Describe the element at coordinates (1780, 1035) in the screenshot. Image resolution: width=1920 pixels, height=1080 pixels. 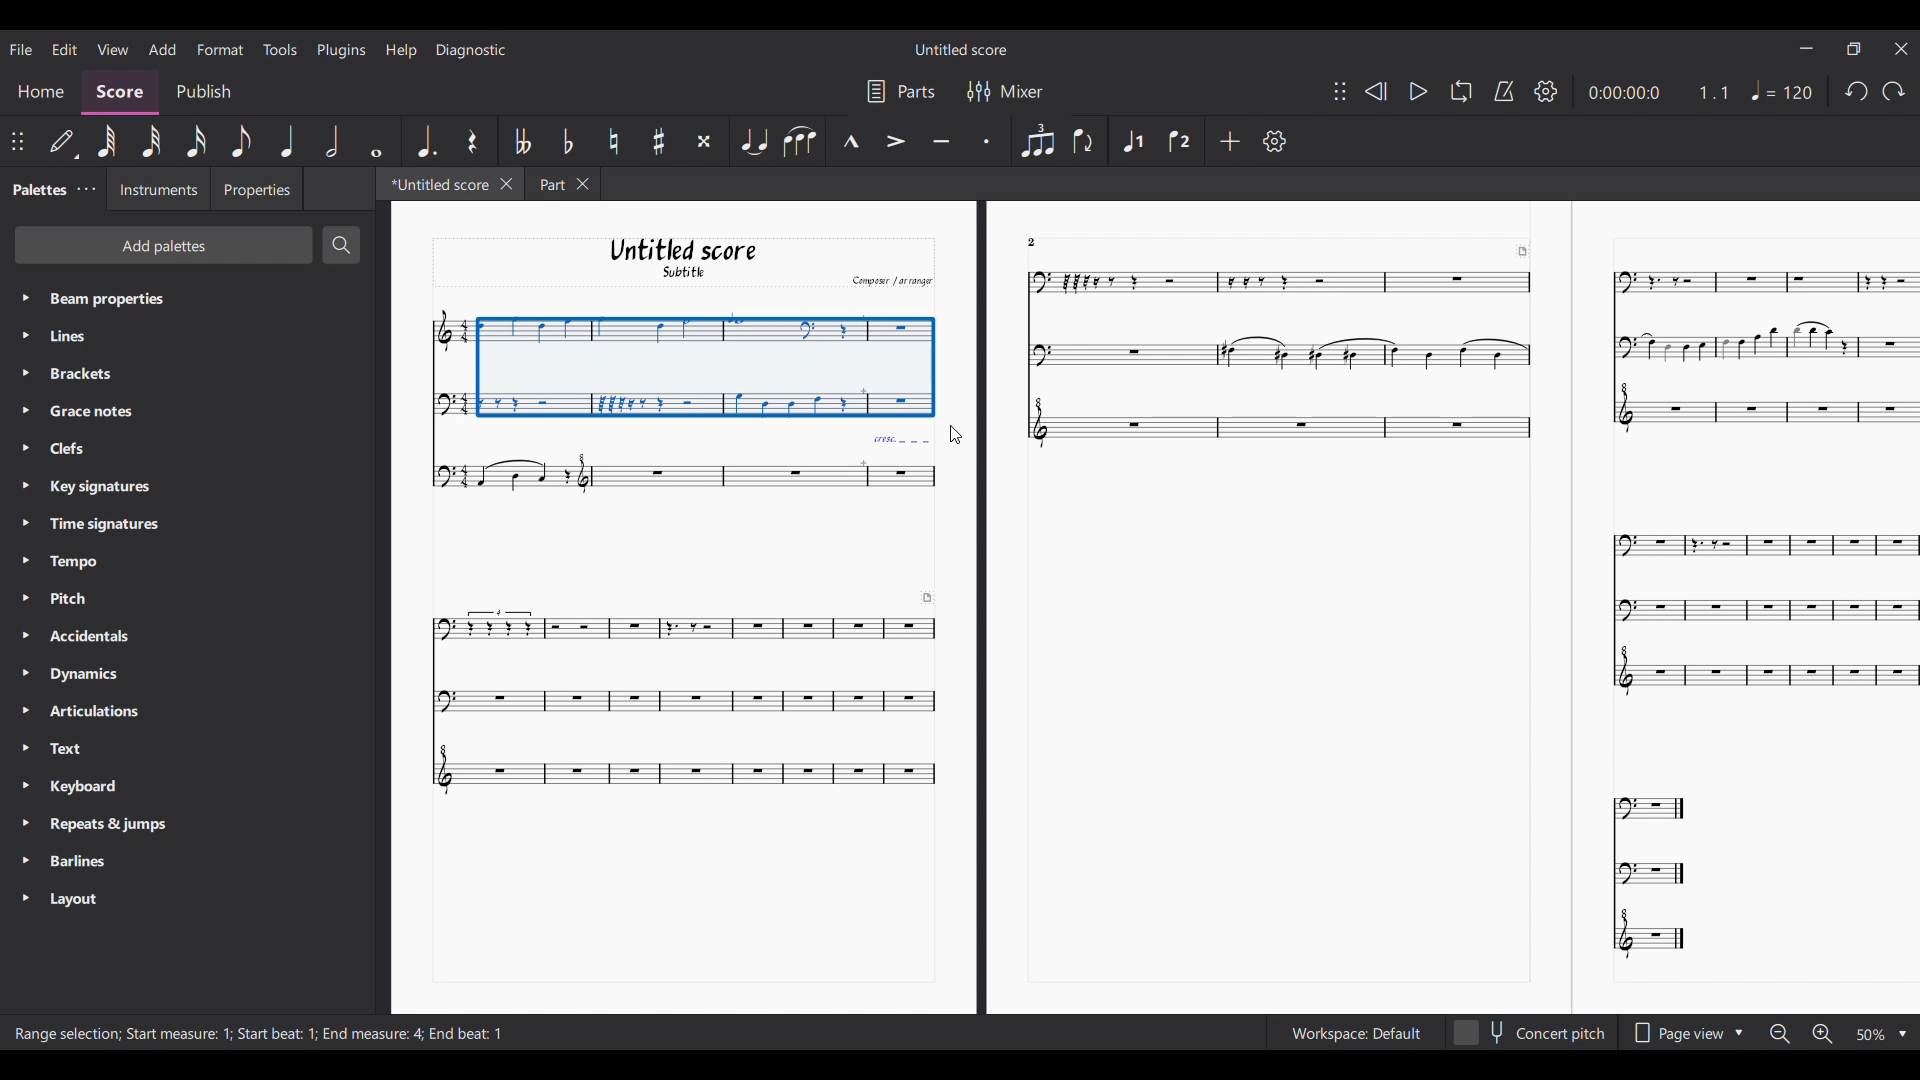
I see `Zoom out` at that location.